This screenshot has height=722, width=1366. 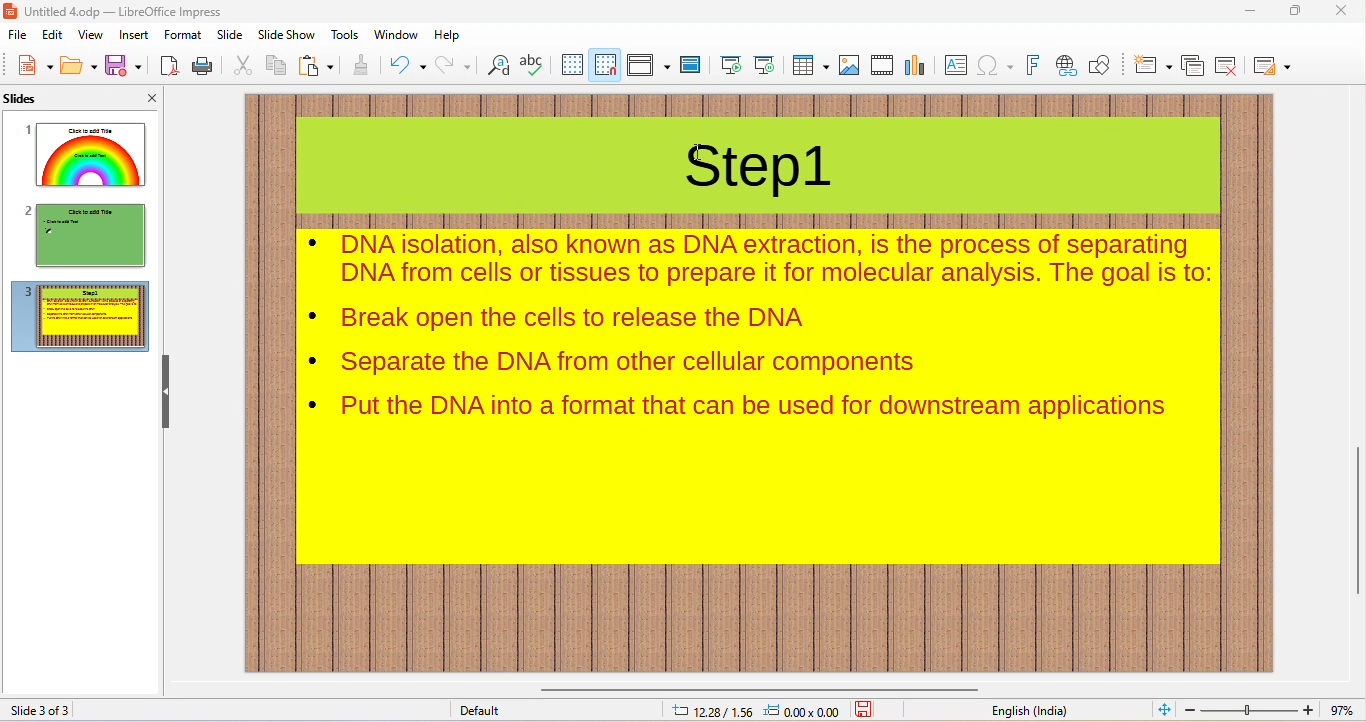 What do you see at coordinates (79, 318) in the screenshot?
I see `slide3` at bounding box center [79, 318].